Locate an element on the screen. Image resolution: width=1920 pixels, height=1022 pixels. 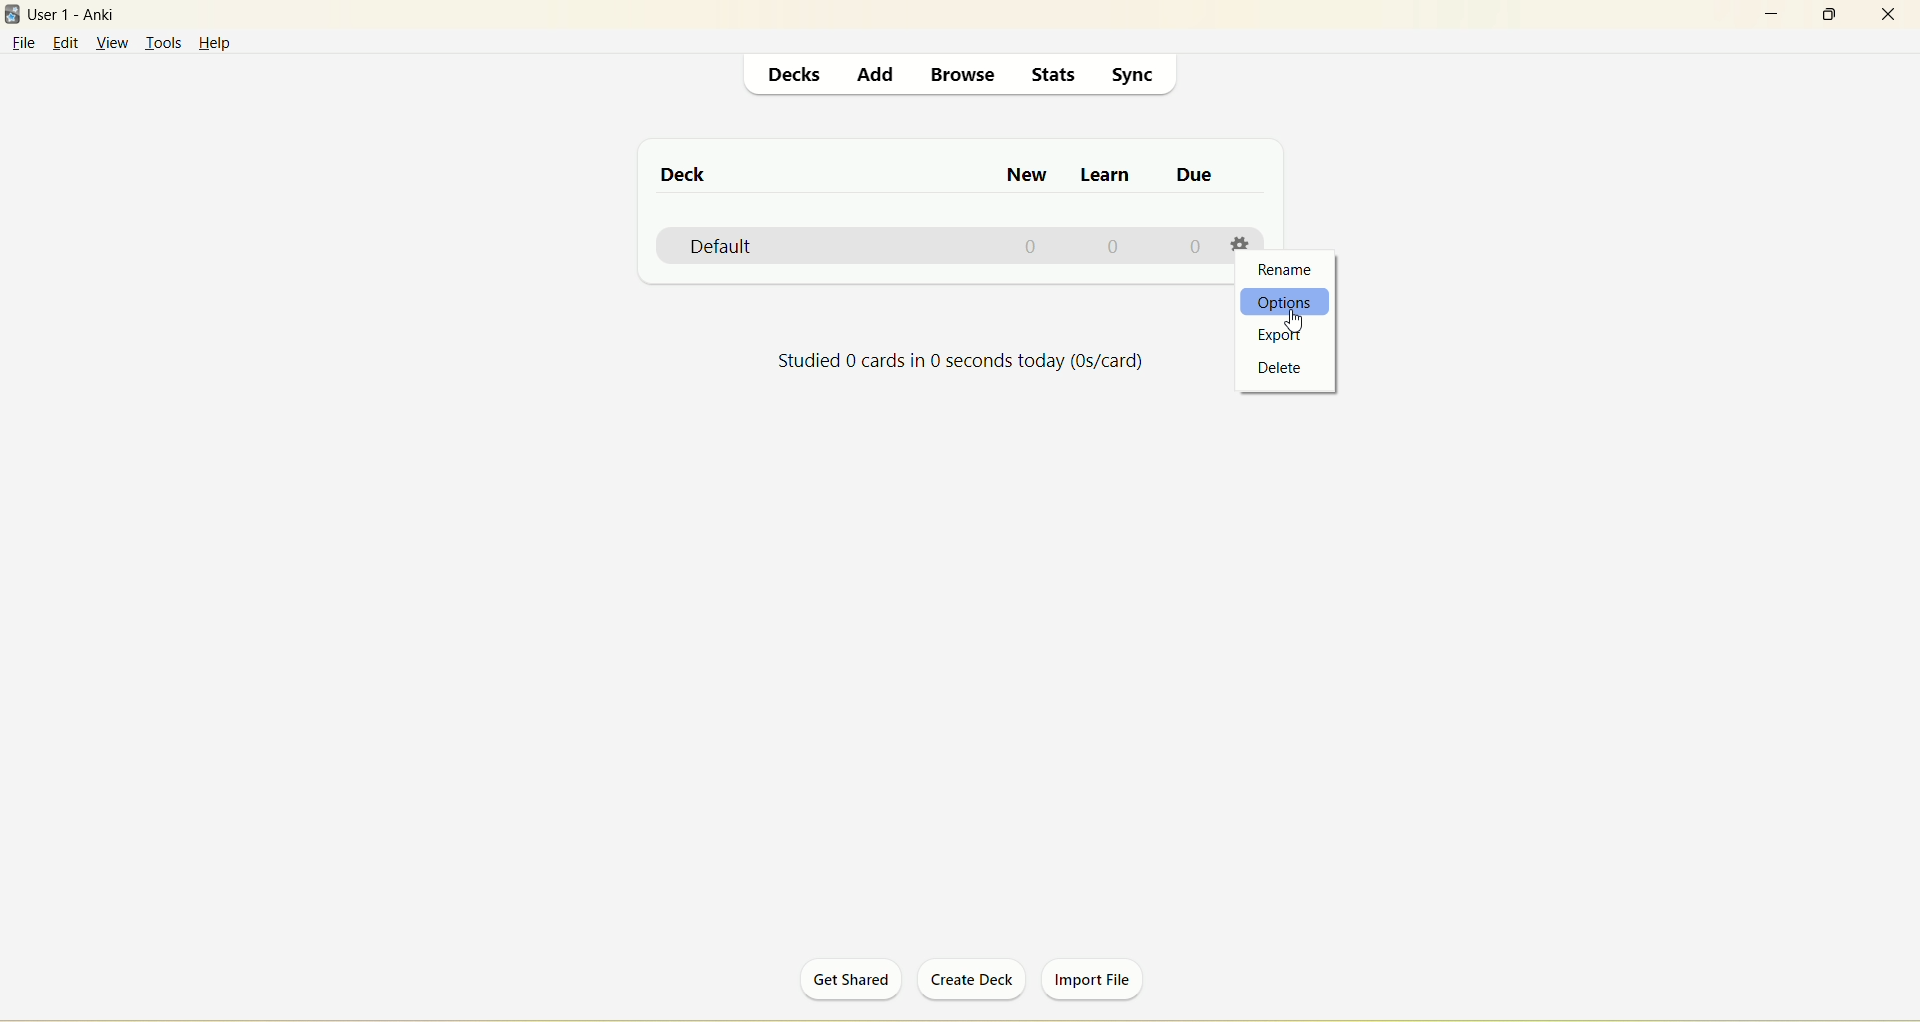
0 is located at coordinates (1114, 247).